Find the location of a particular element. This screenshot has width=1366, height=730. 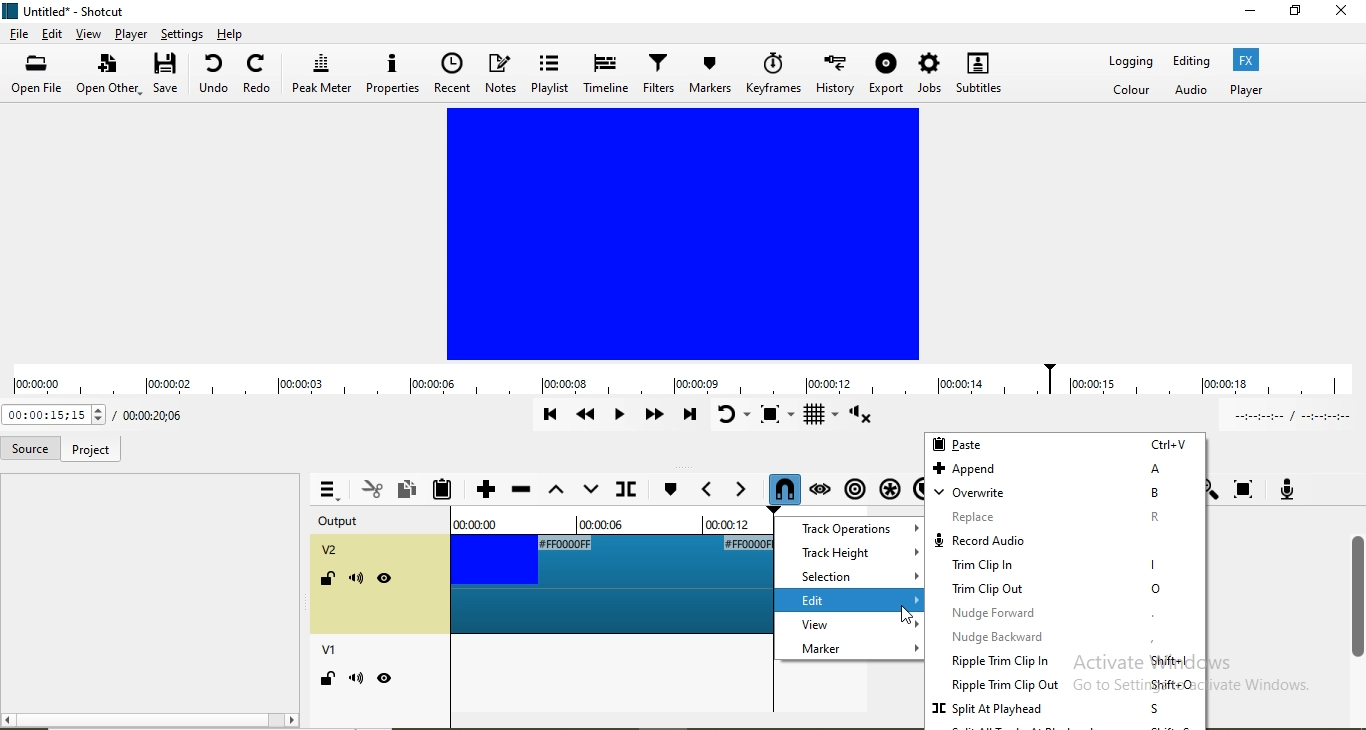

Next marker is located at coordinates (736, 490).